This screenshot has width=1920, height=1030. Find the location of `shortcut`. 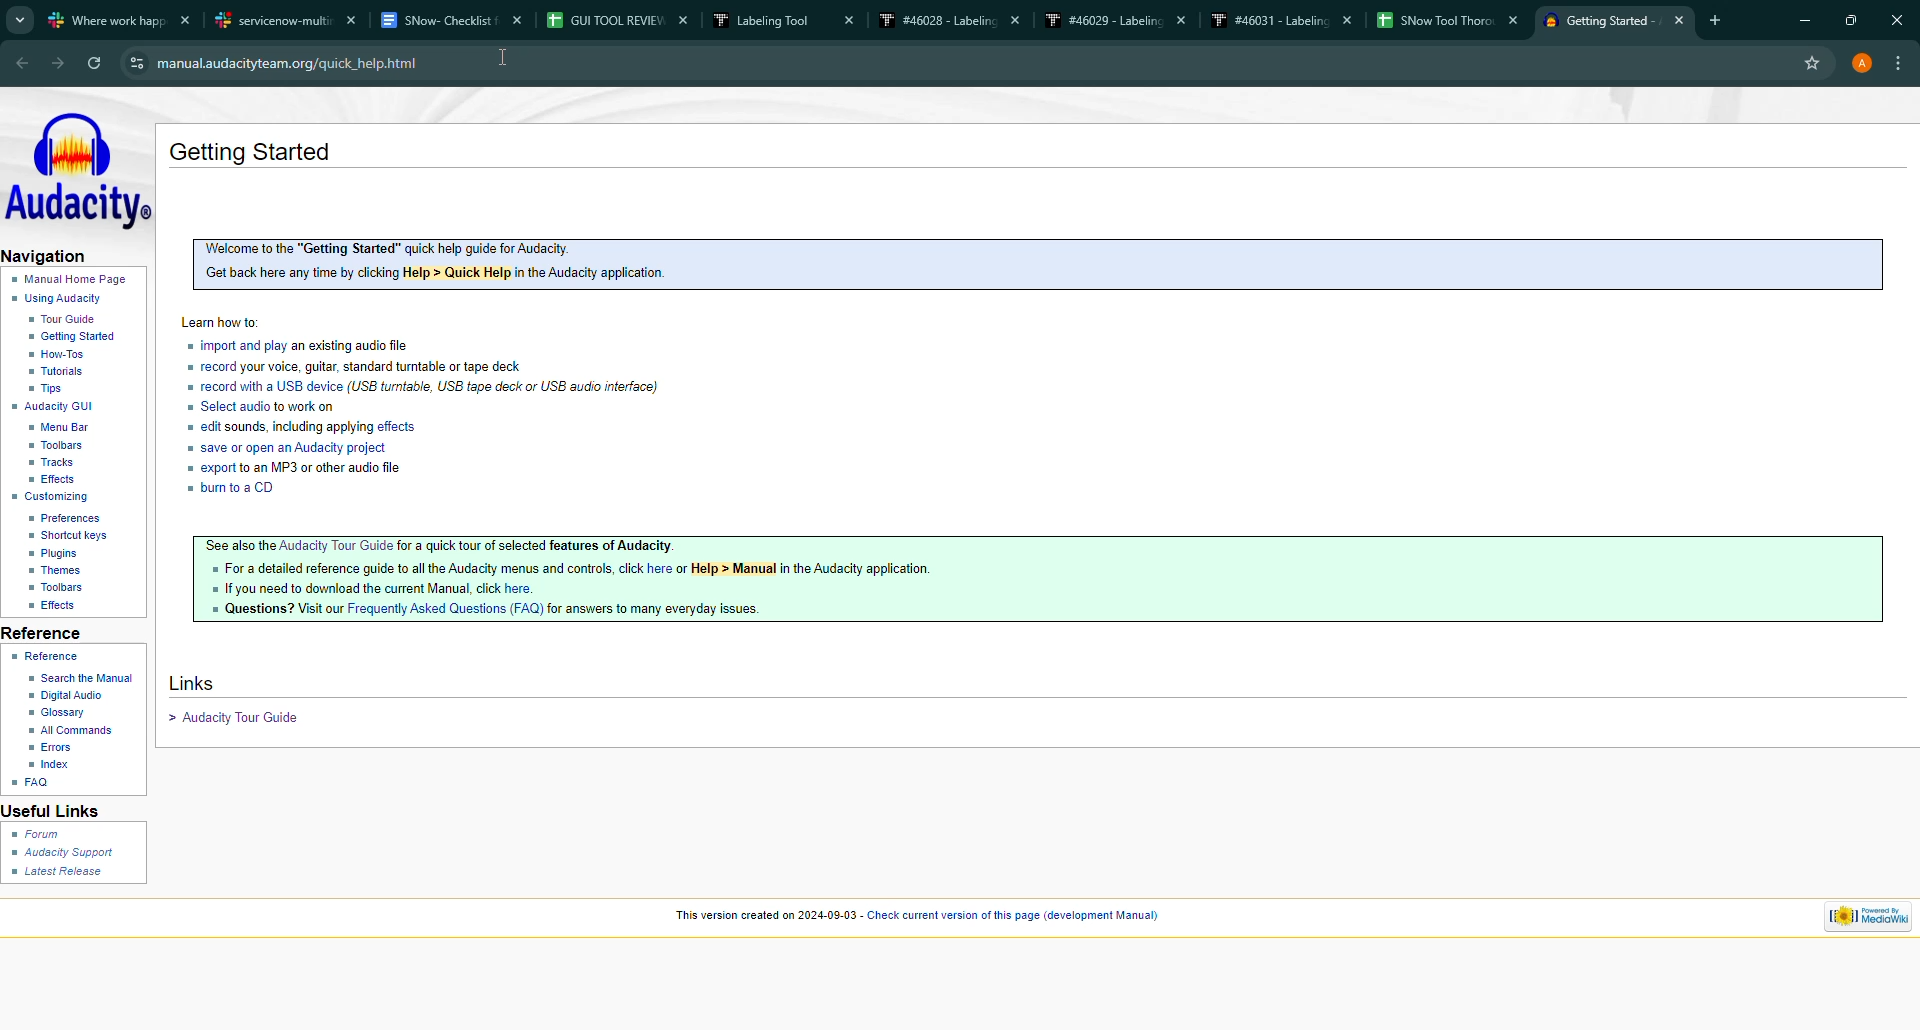

shortcut is located at coordinates (75, 538).